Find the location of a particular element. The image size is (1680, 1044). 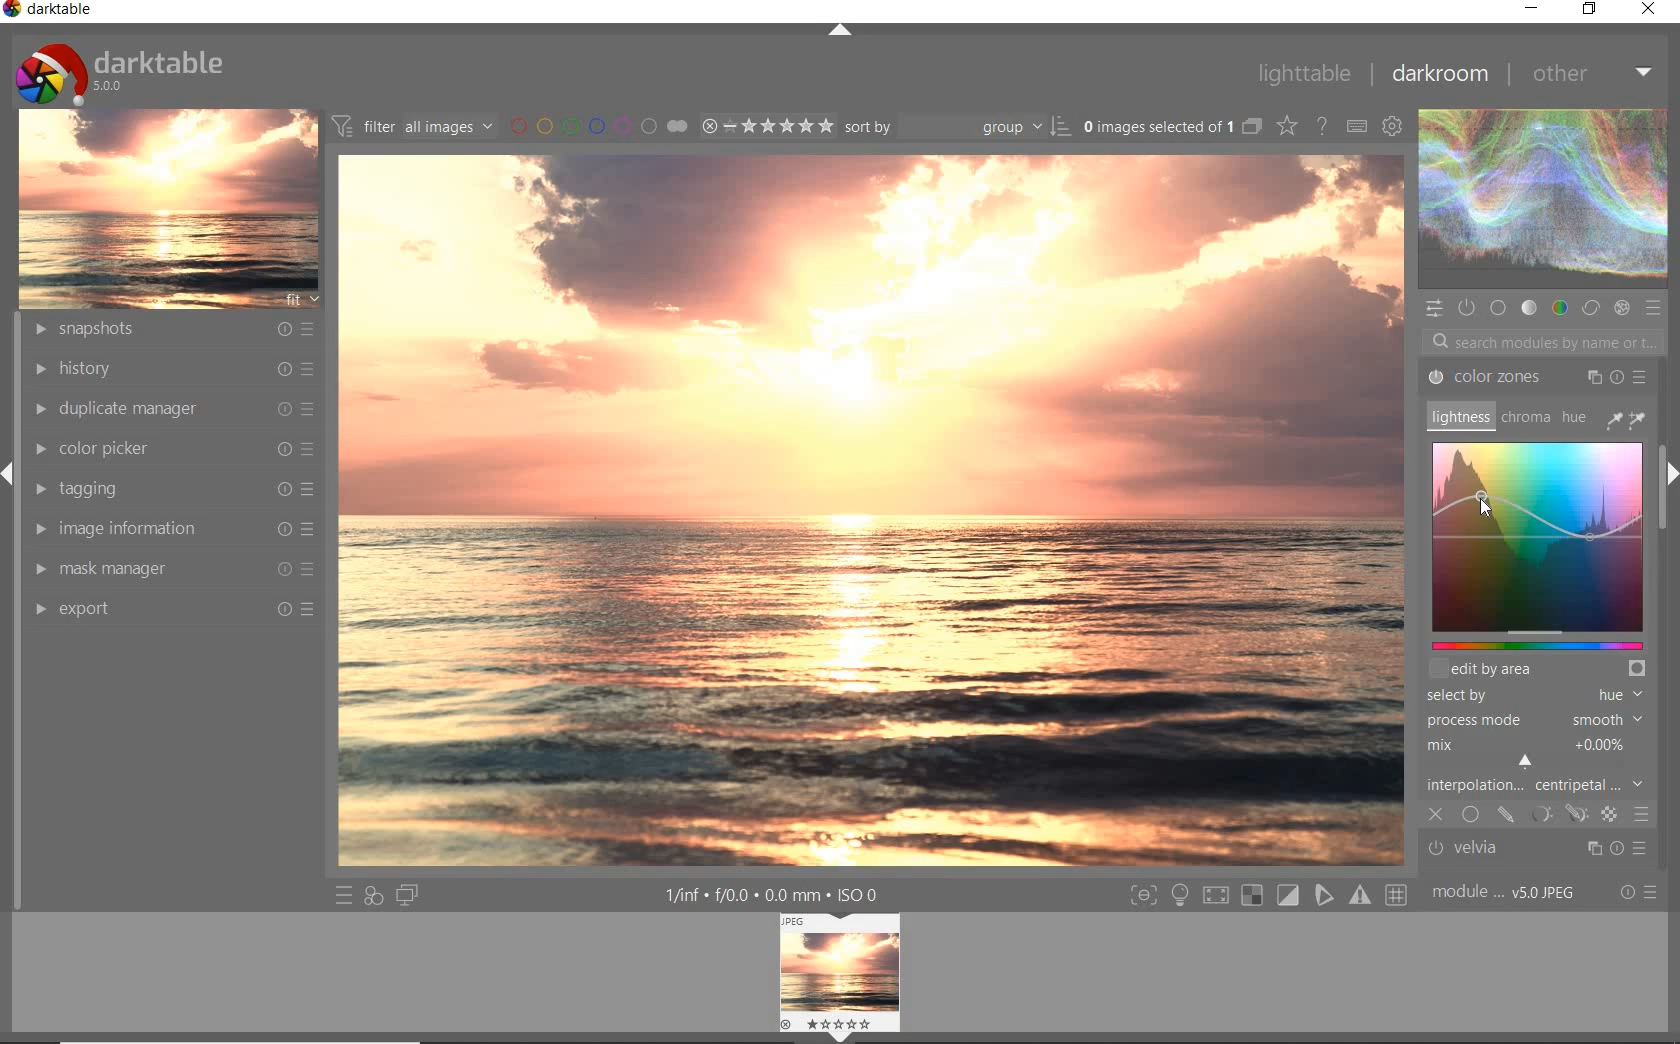

QUICK ACCESS FOR APPLYING ANY OF YOUR STYLE is located at coordinates (372, 897).